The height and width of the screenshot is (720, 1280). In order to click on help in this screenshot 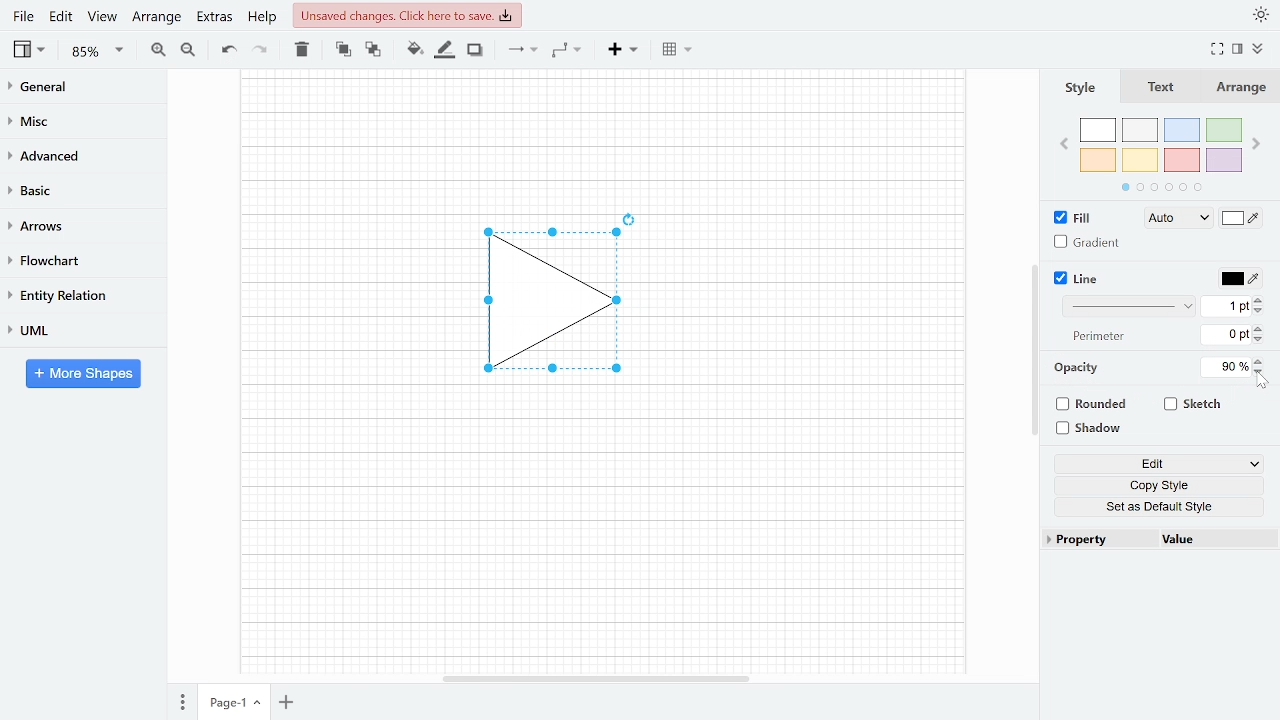, I will do `click(264, 16)`.